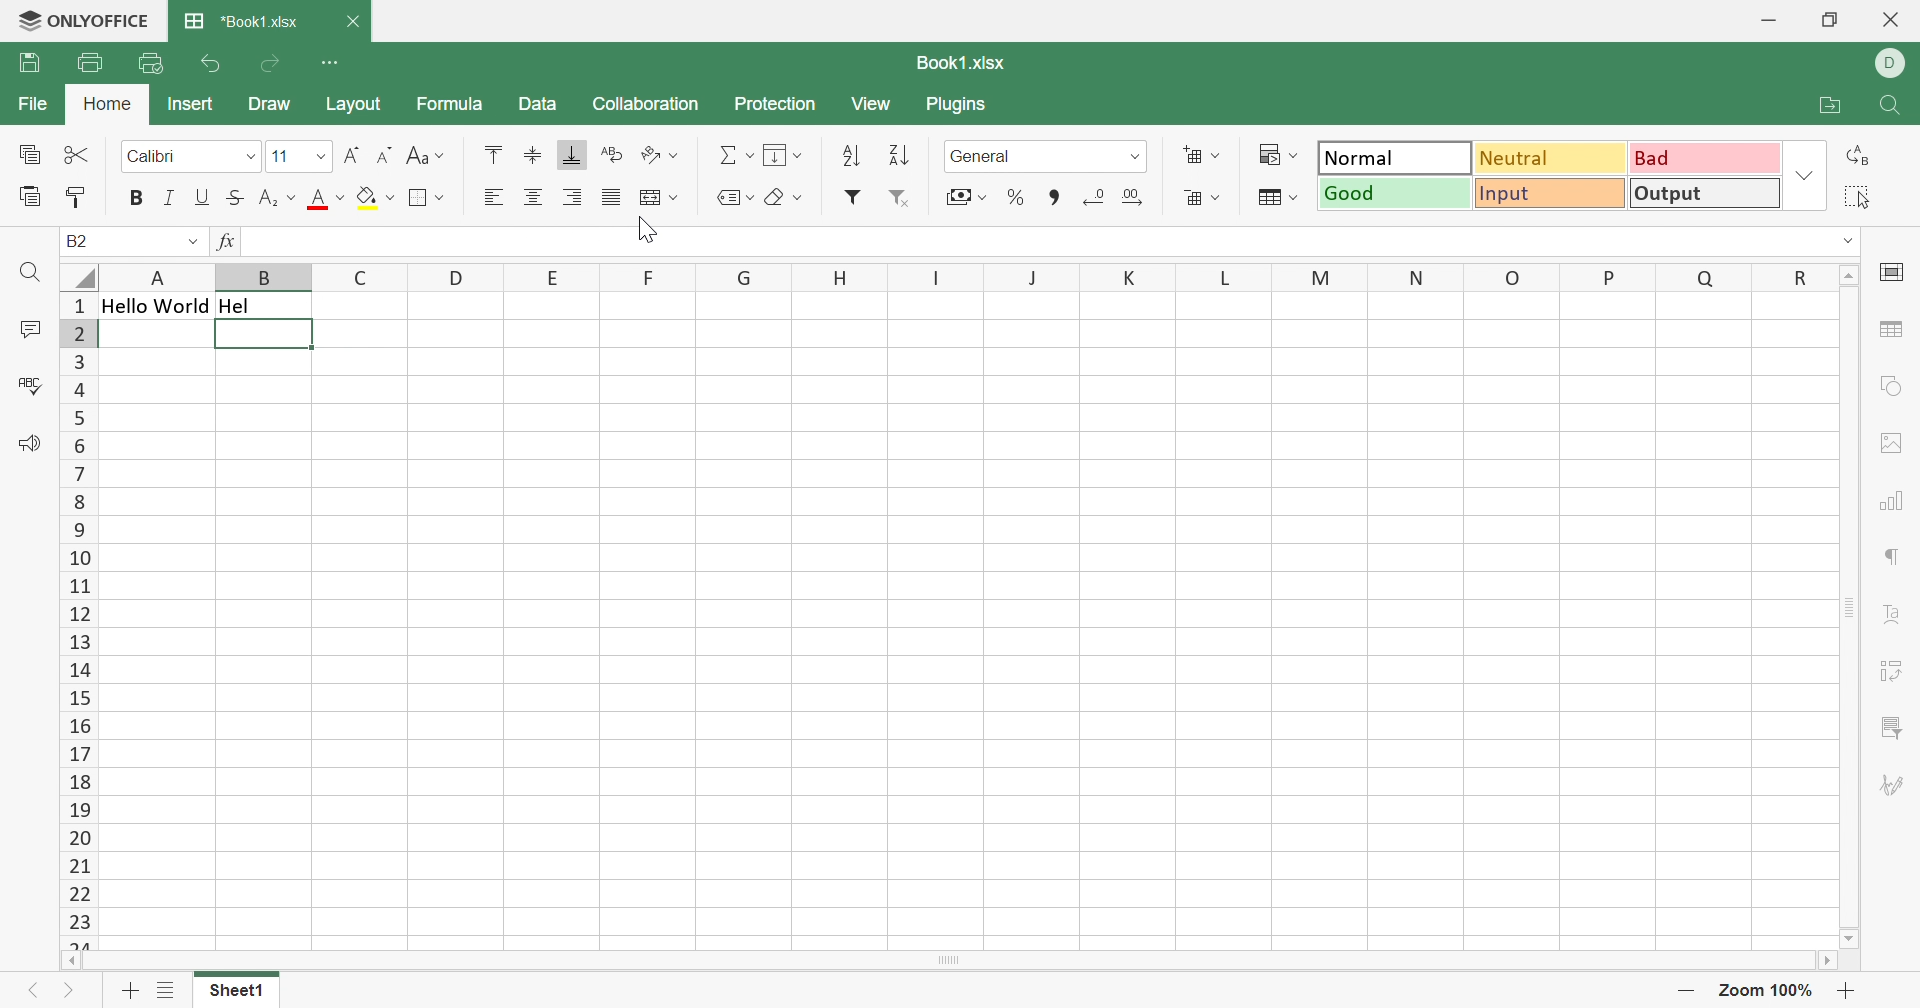 The height and width of the screenshot is (1008, 1920). Describe the element at coordinates (78, 240) in the screenshot. I see `B1` at that location.